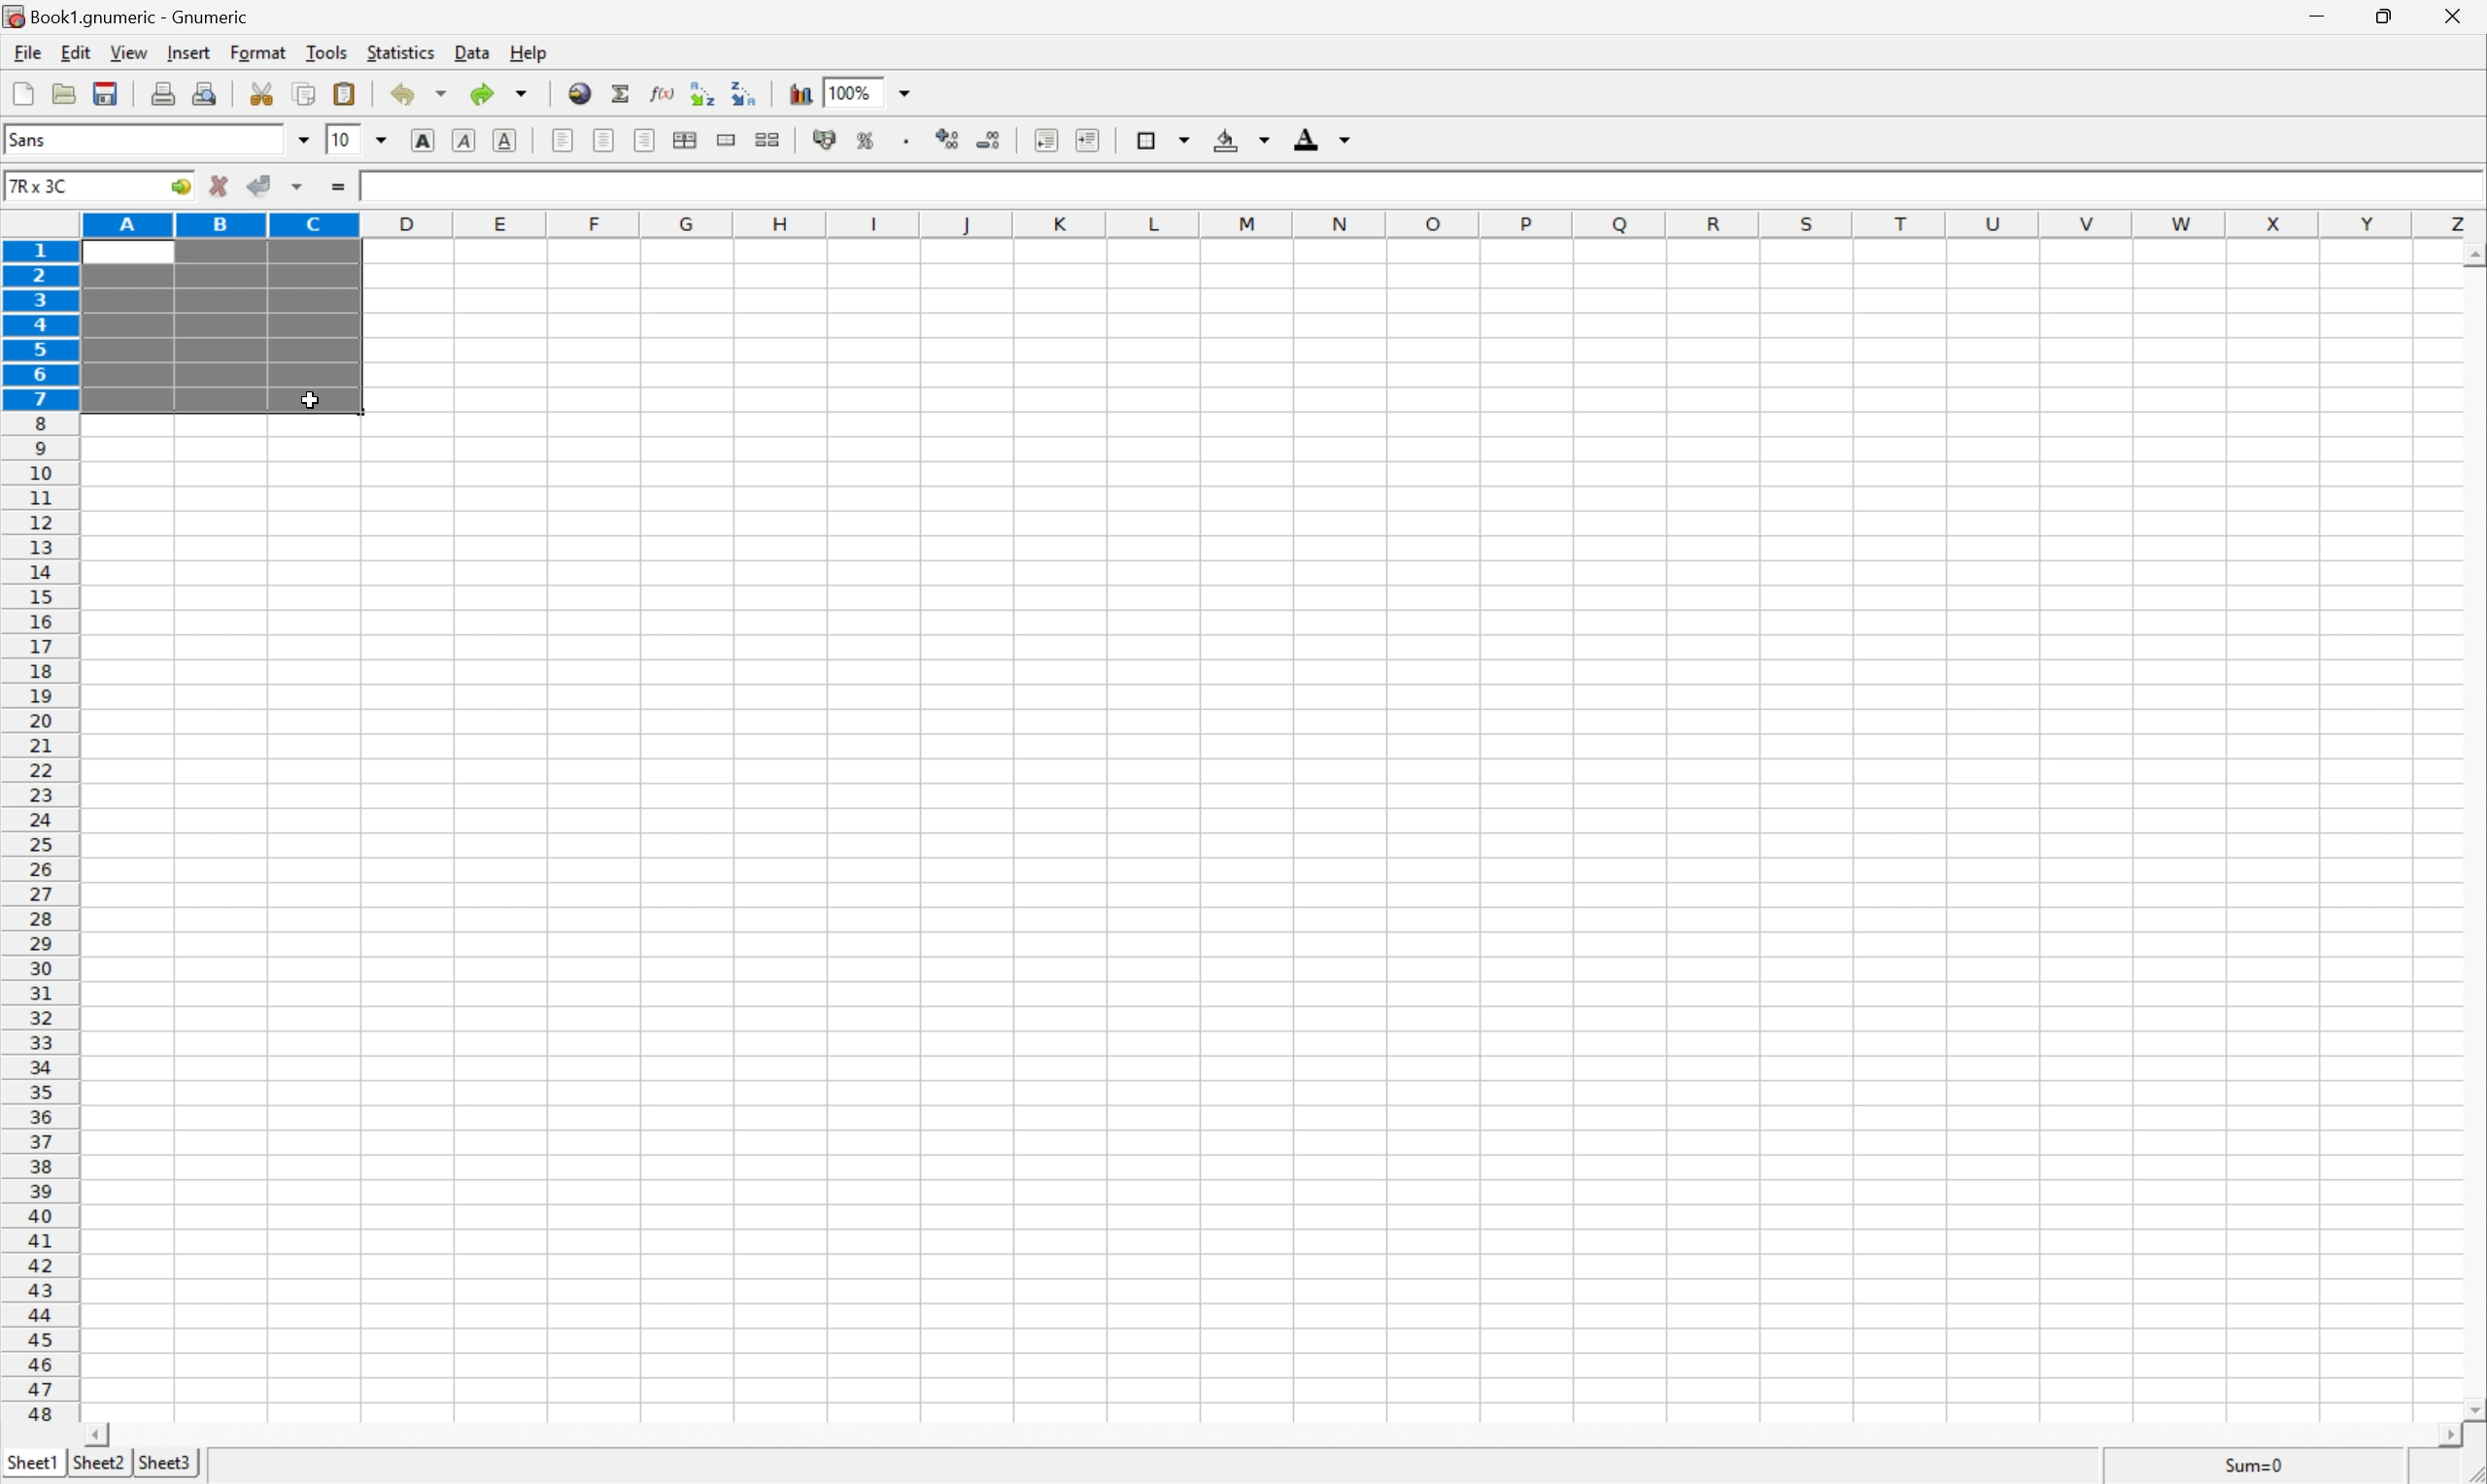 This screenshot has height=1484, width=2487. I want to click on print, so click(162, 92).